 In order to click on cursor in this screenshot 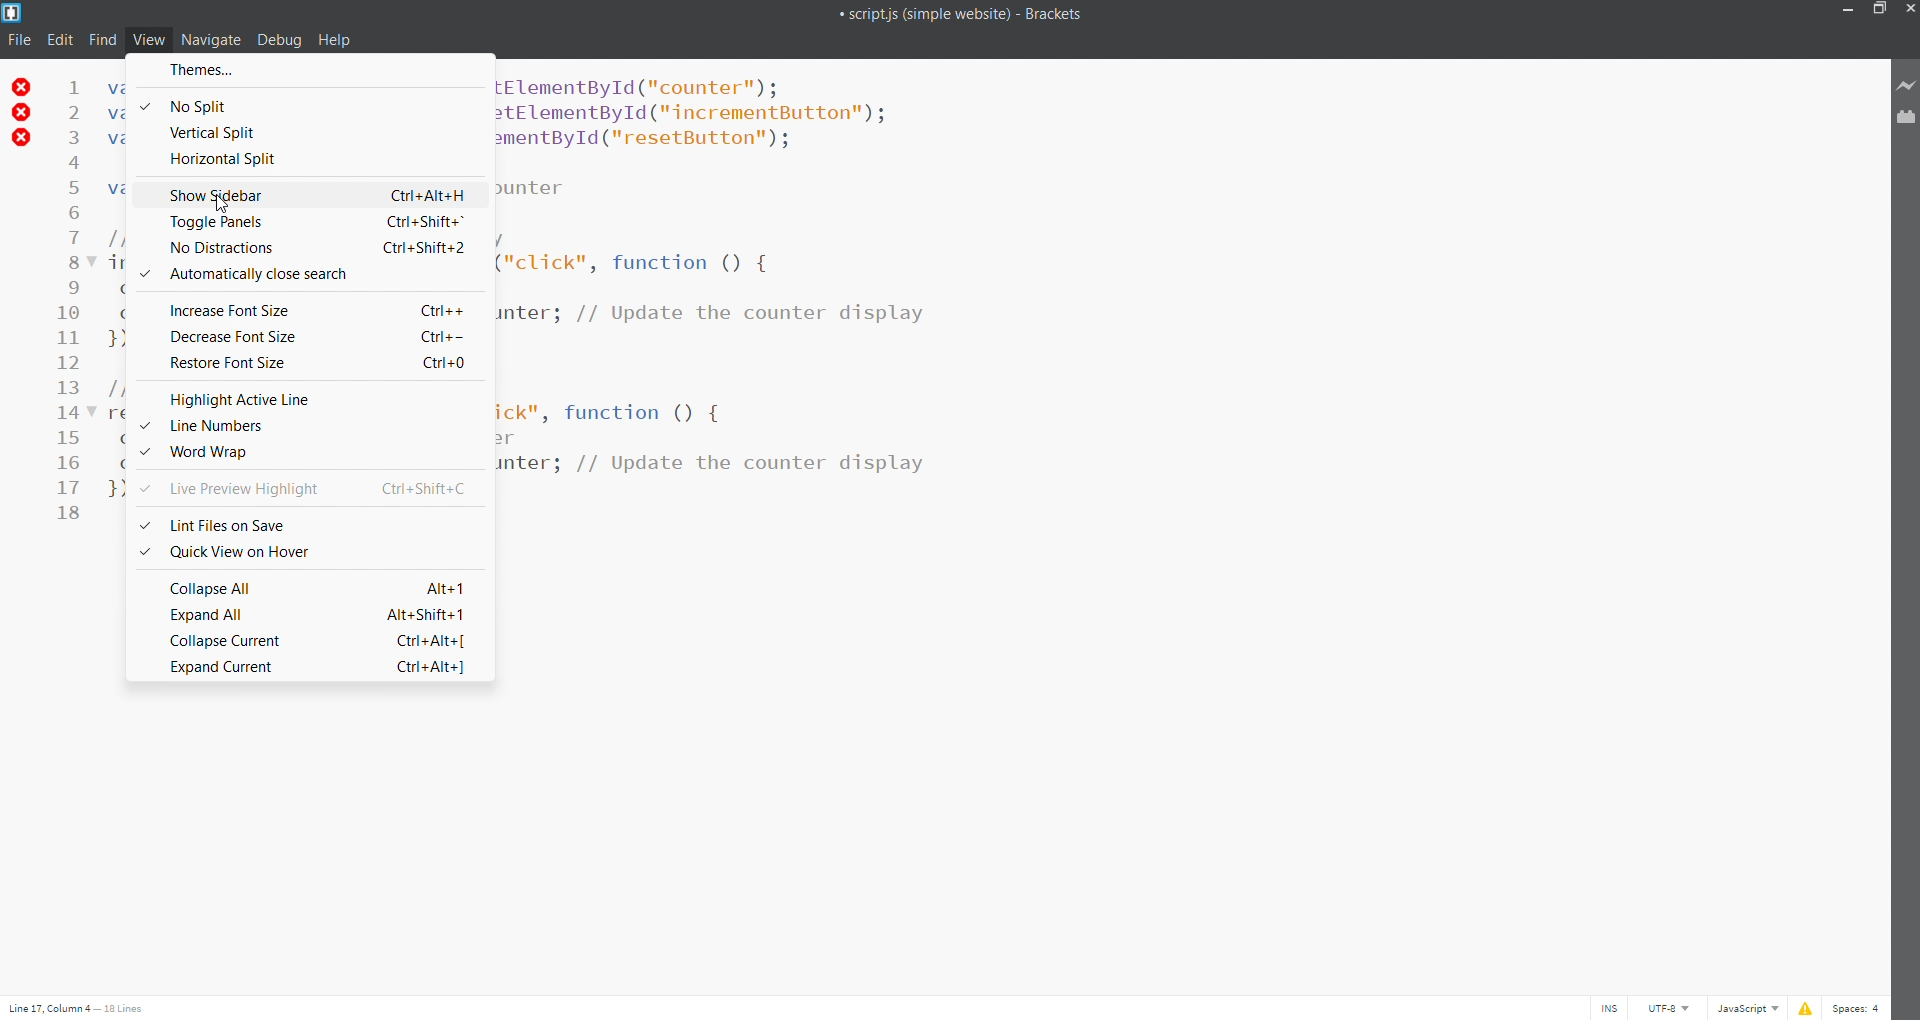, I will do `click(223, 203)`.